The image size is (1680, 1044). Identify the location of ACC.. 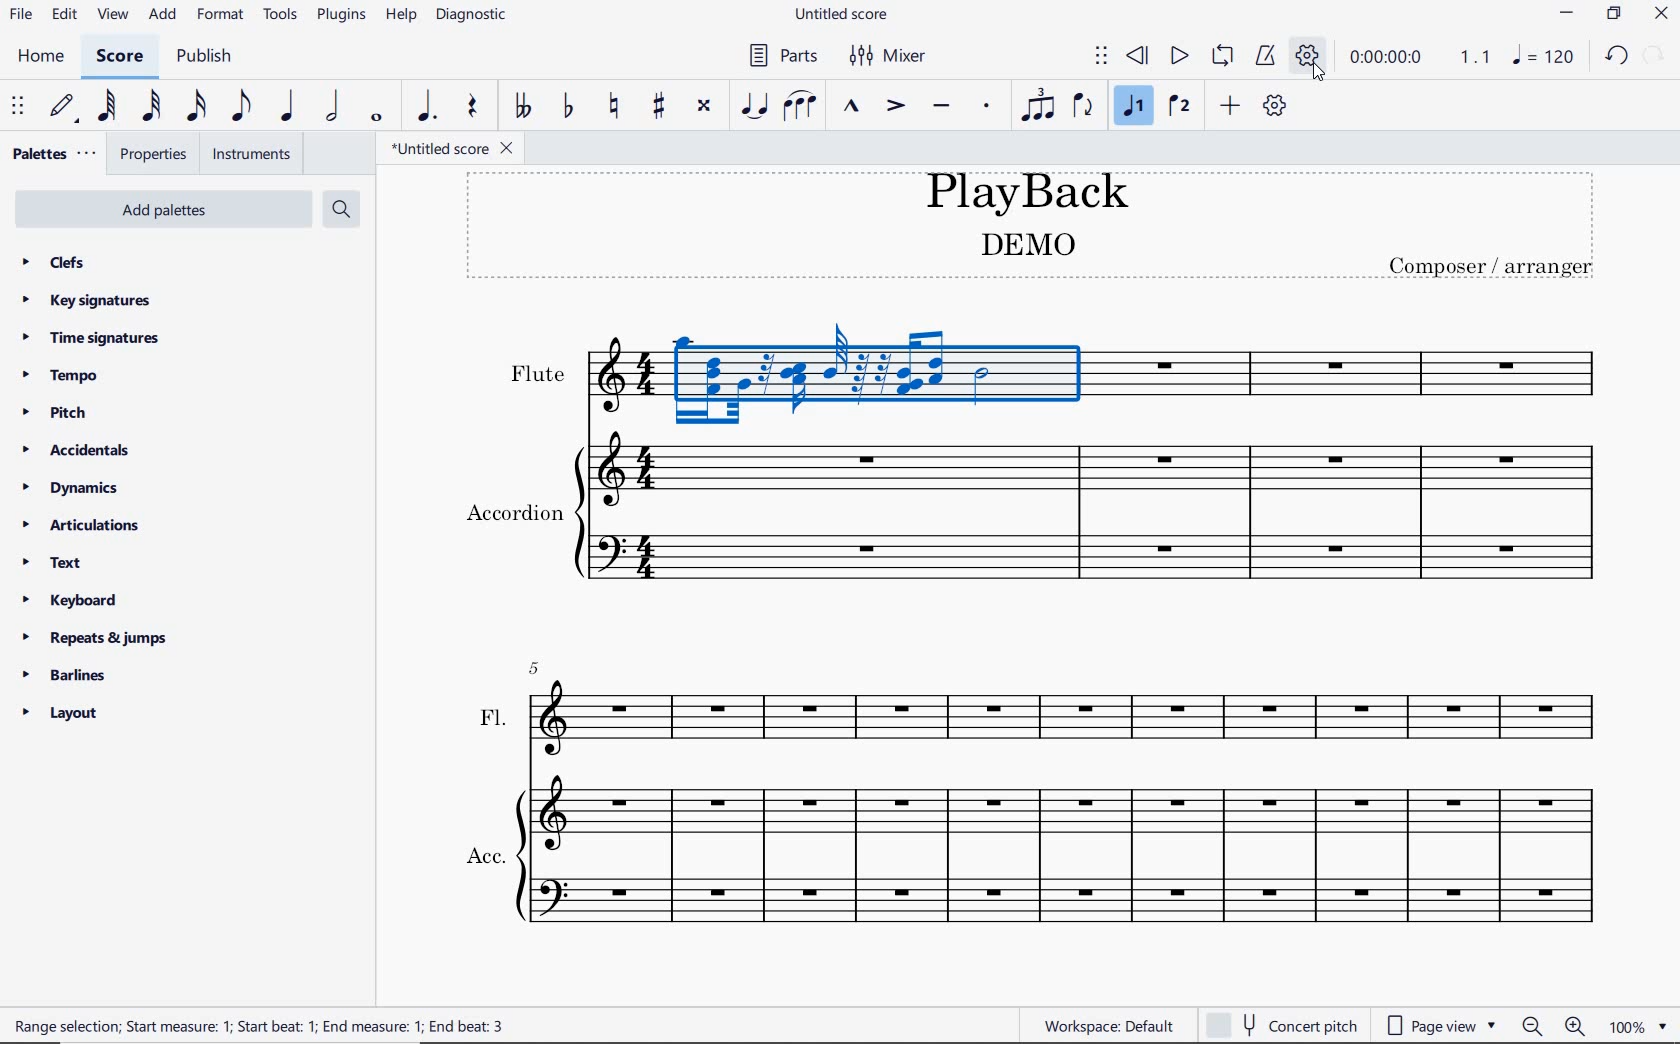
(1037, 855).